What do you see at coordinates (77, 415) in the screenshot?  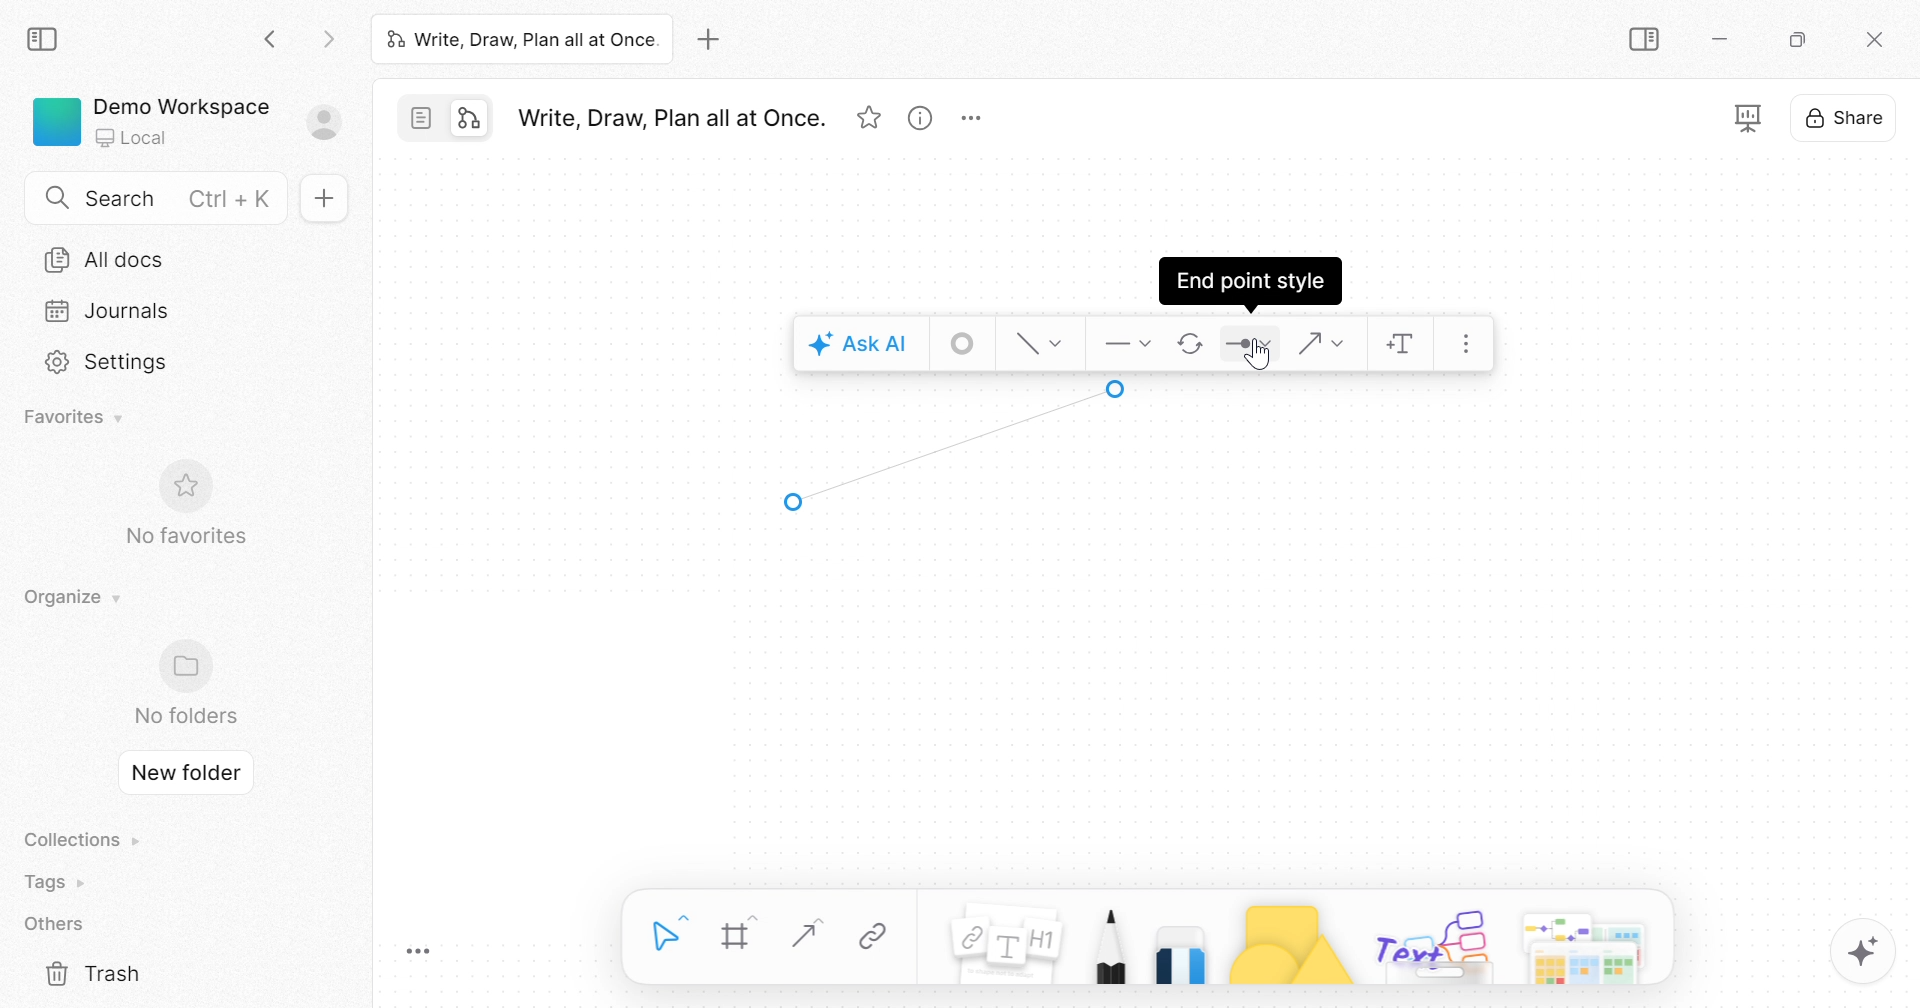 I see `Favorites` at bounding box center [77, 415].